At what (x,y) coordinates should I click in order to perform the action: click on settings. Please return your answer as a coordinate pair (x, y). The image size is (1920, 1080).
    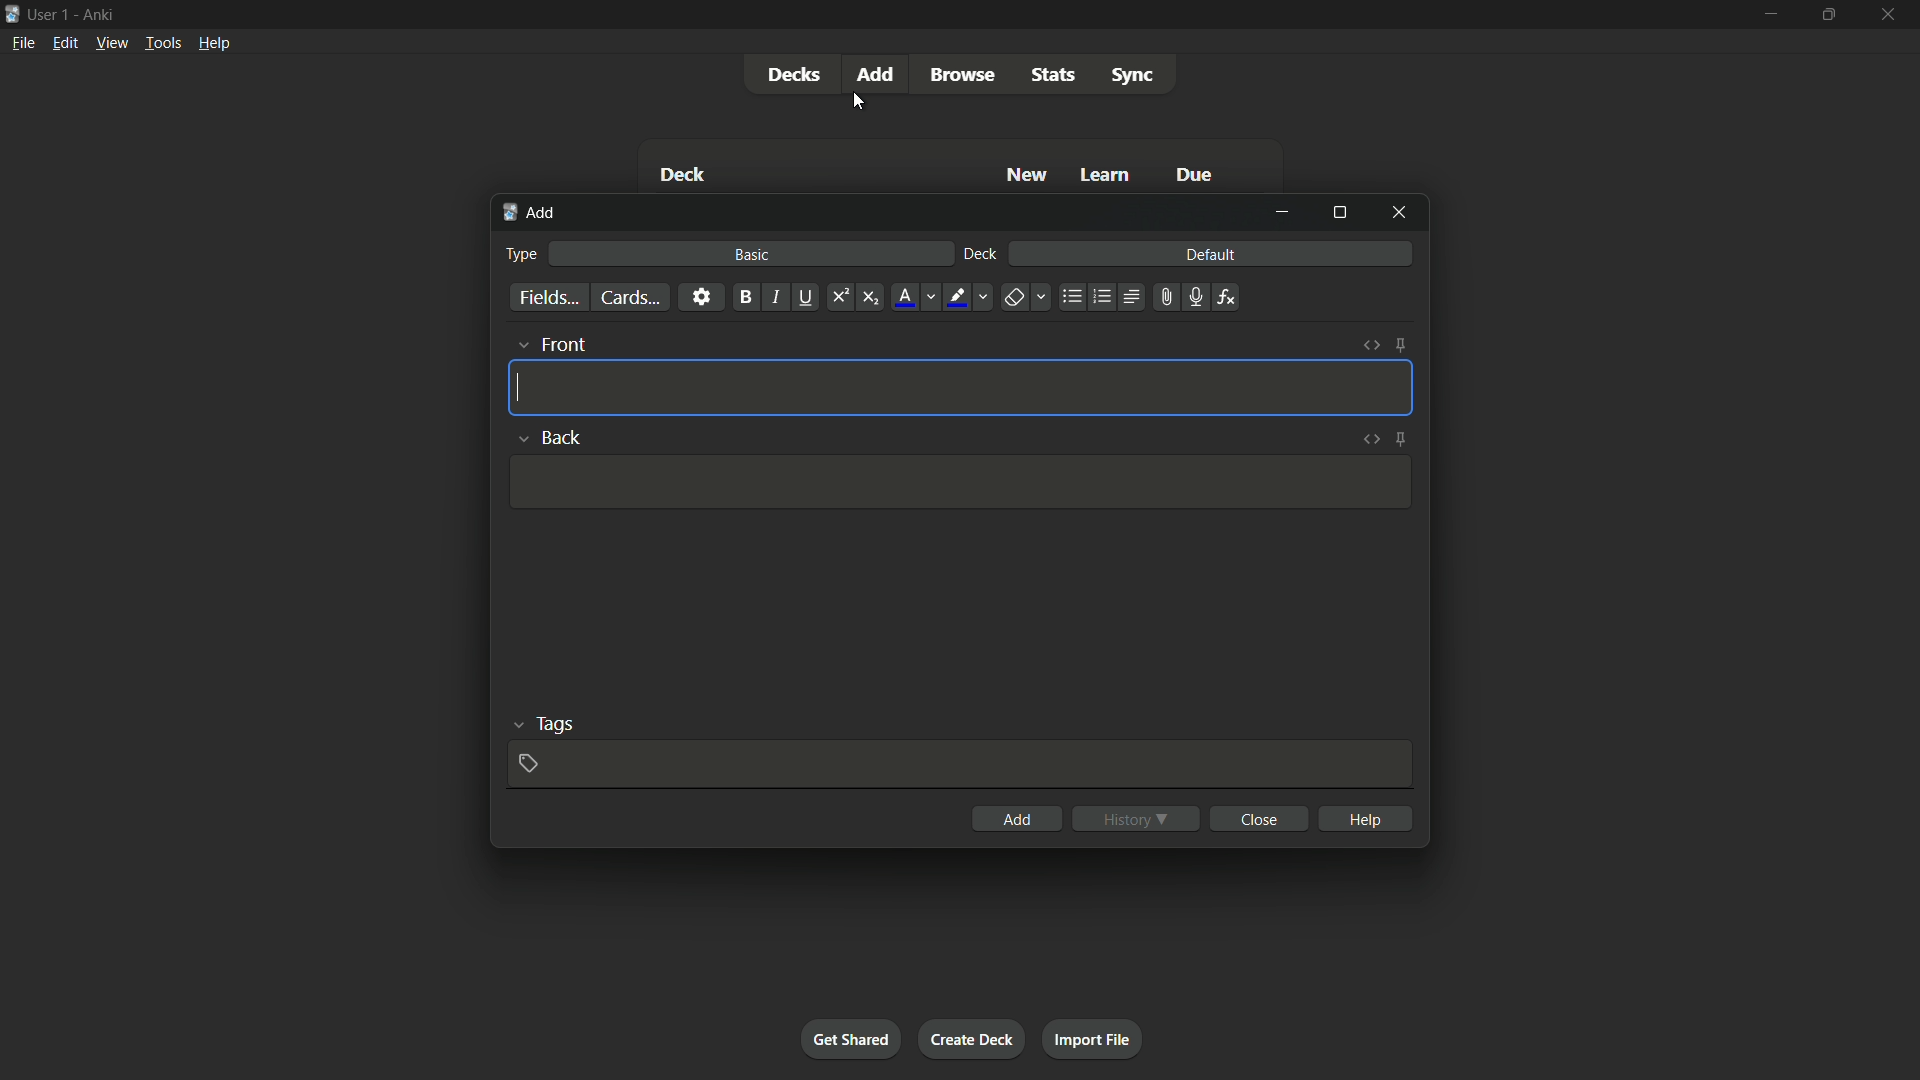
    Looking at the image, I should click on (701, 296).